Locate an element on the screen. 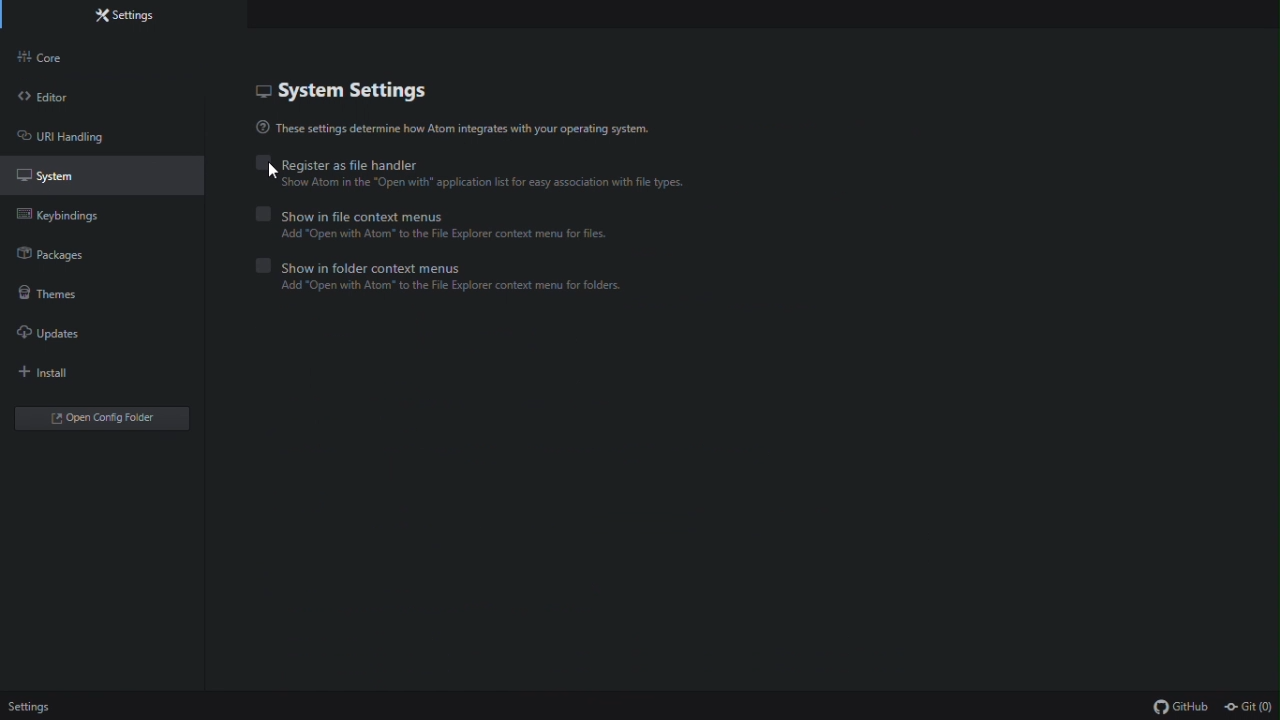 The width and height of the screenshot is (1280, 720). System is located at coordinates (71, 181).